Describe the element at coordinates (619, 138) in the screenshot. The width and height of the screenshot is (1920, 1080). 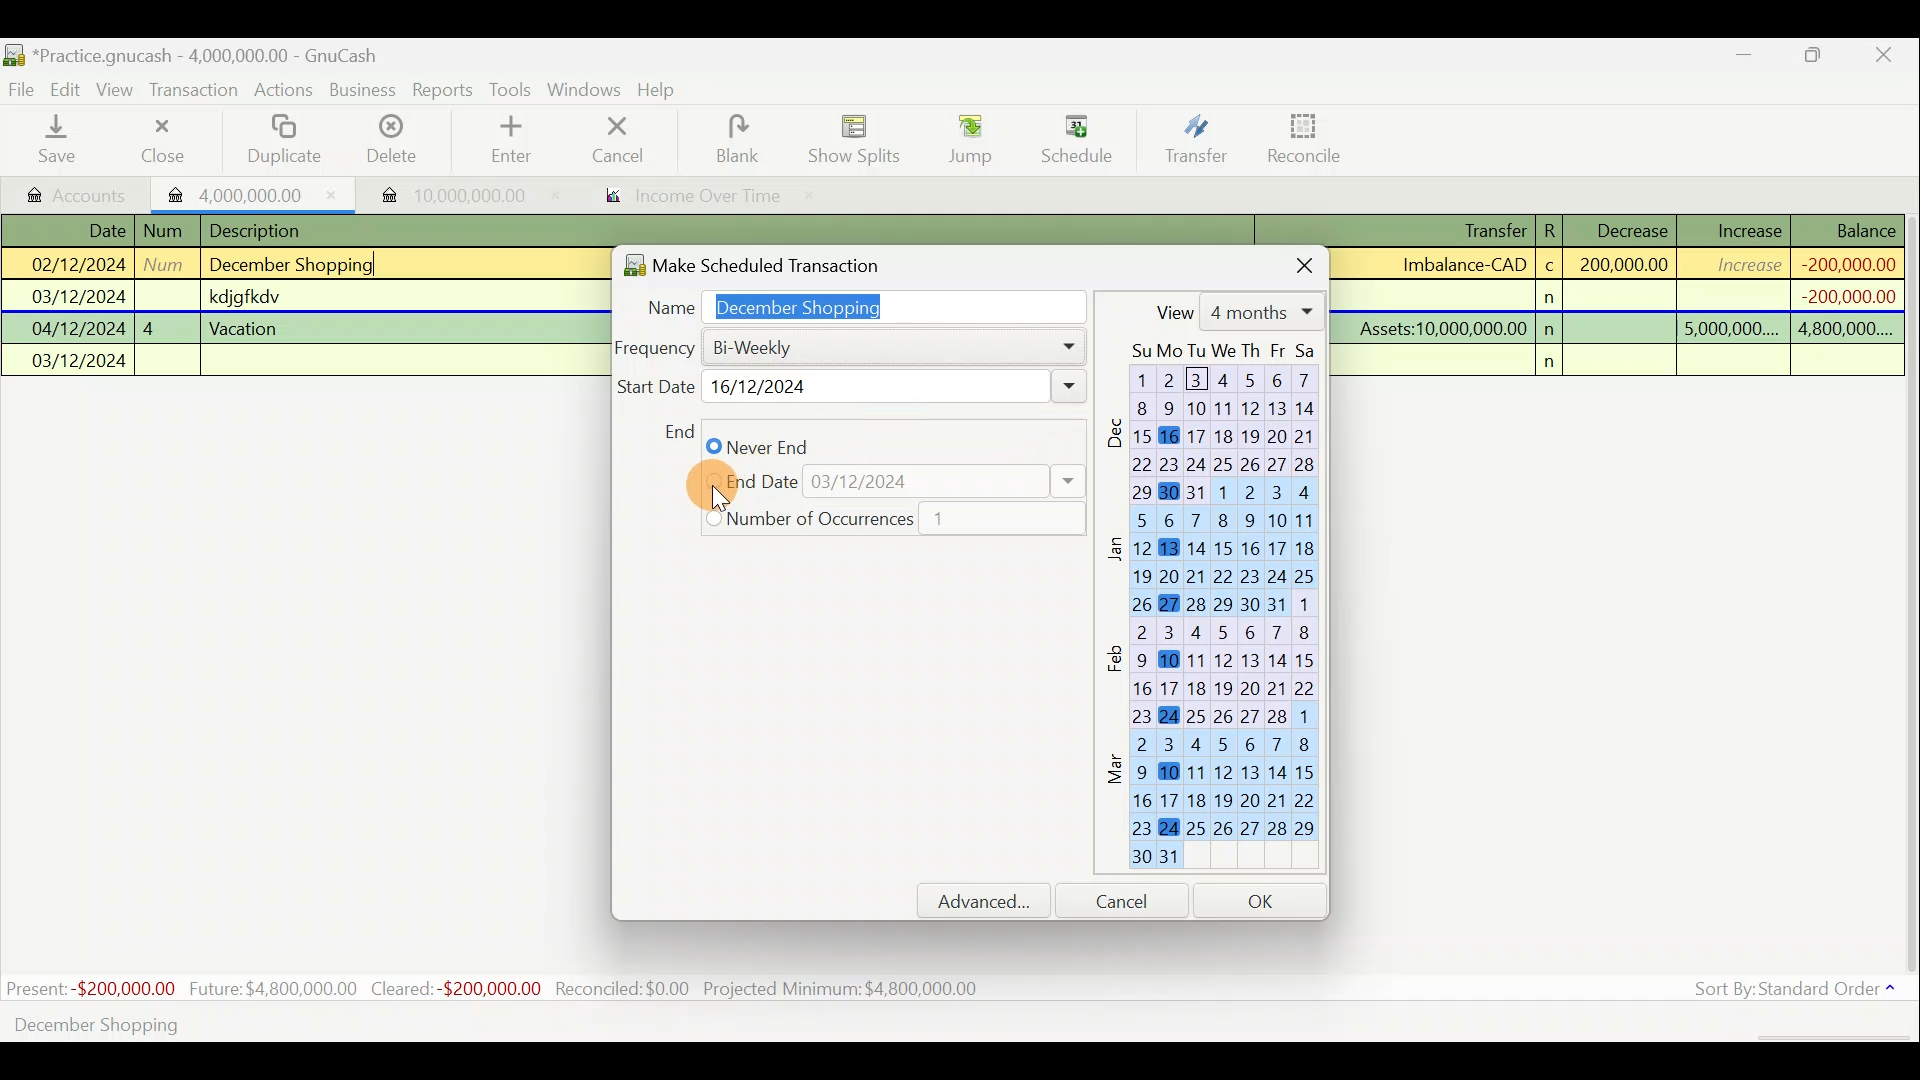
I see `Cancel` at that location.